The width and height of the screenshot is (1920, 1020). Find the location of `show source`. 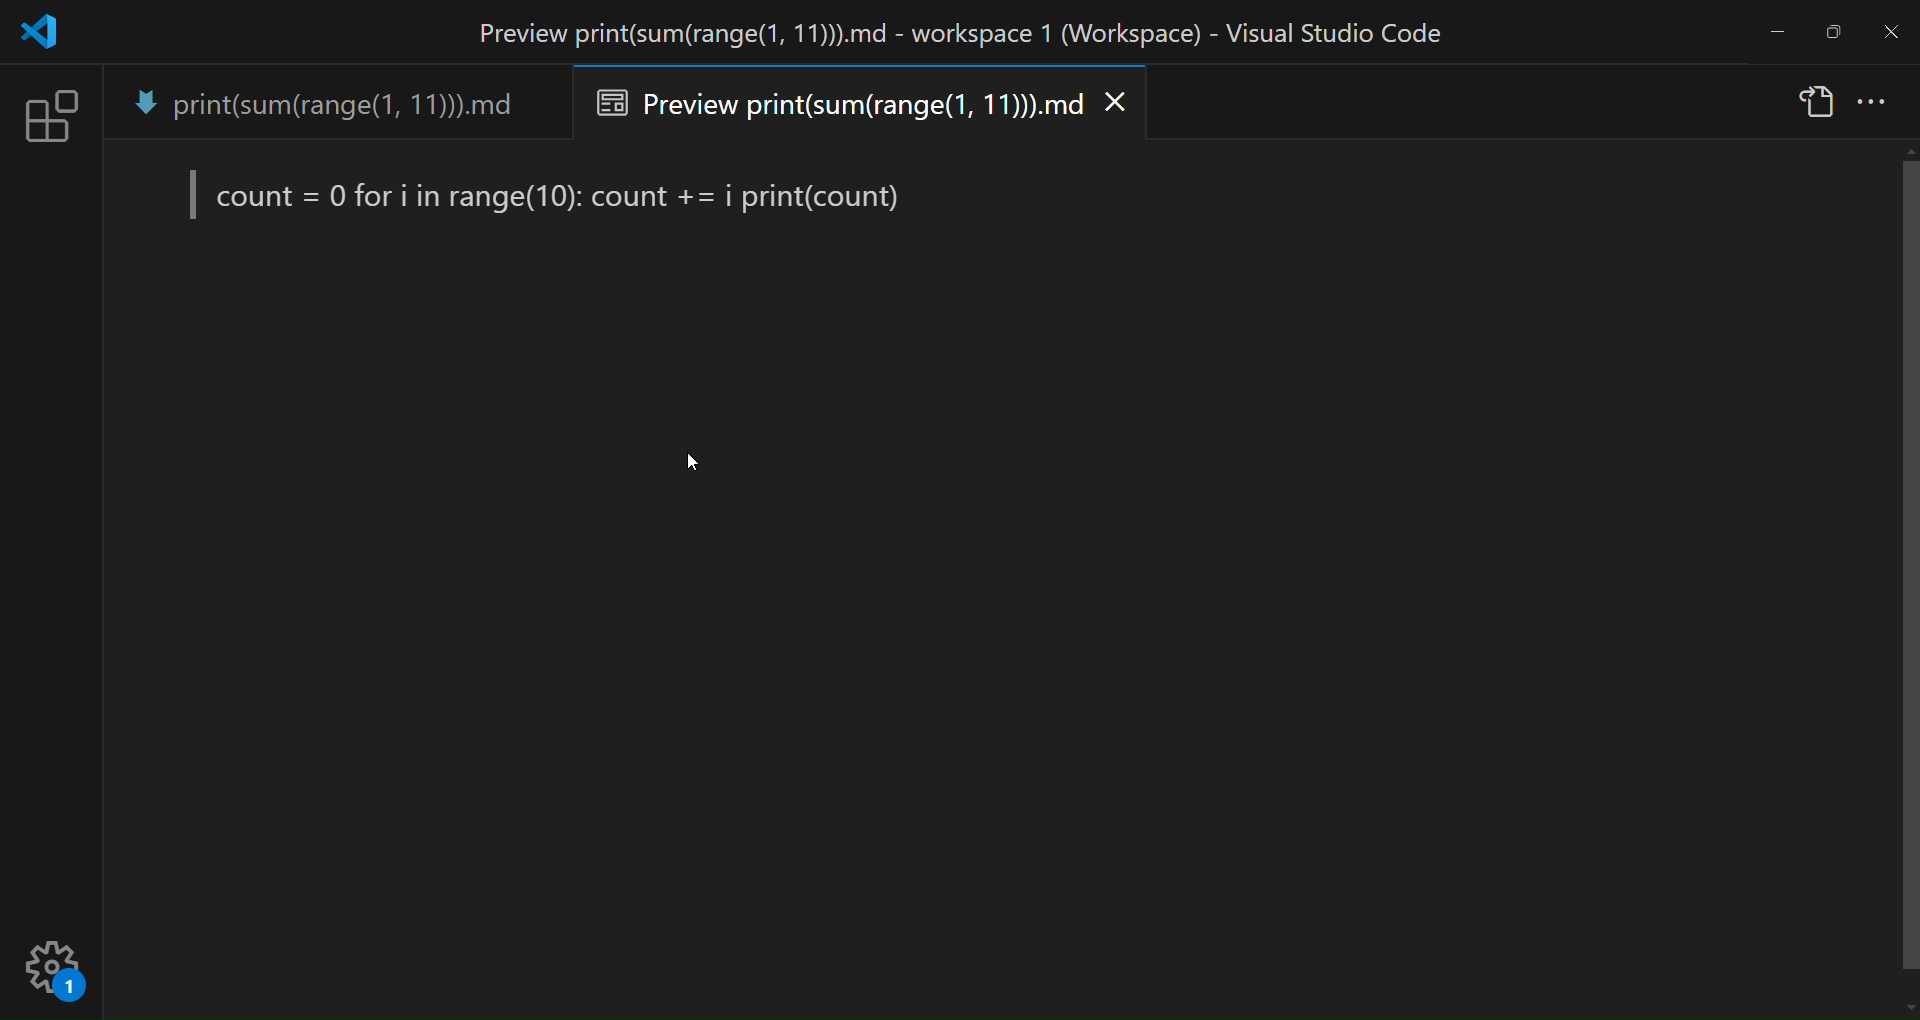

show source is located at coordinates (1815, 101).